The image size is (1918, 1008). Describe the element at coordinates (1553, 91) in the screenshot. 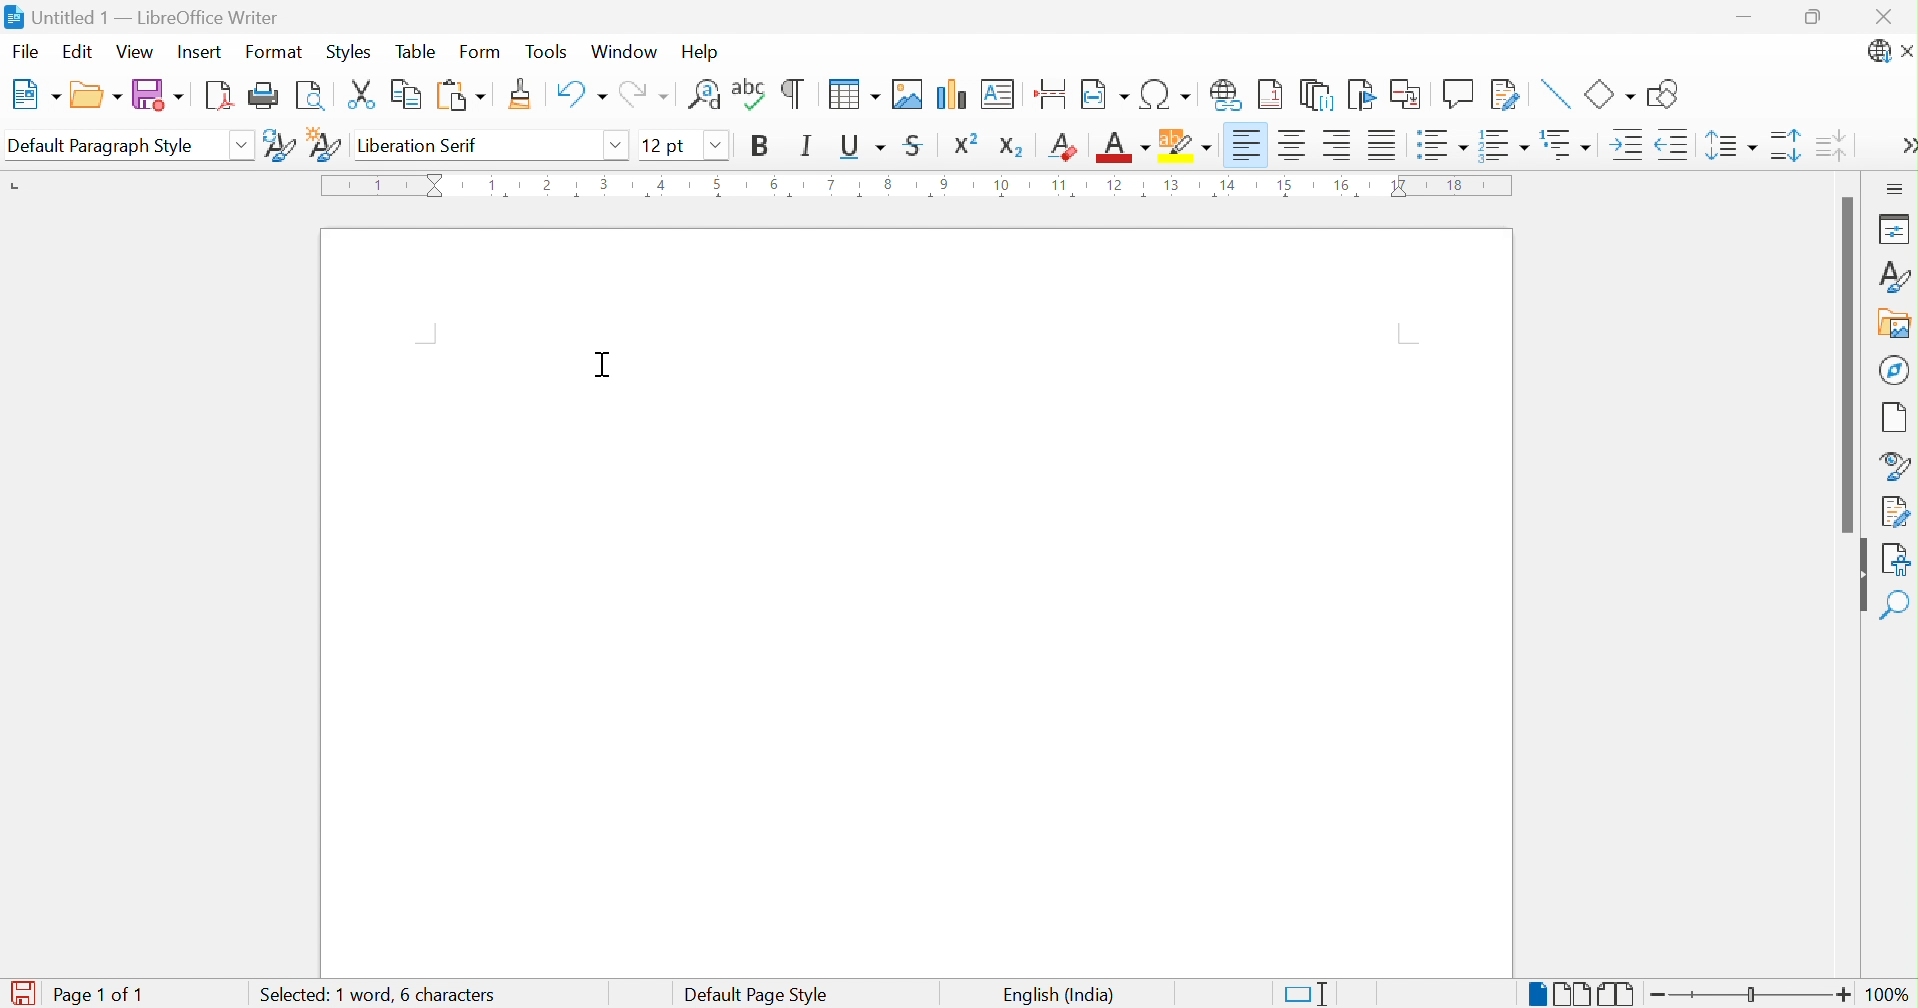

I see `Insert Line` at that location.